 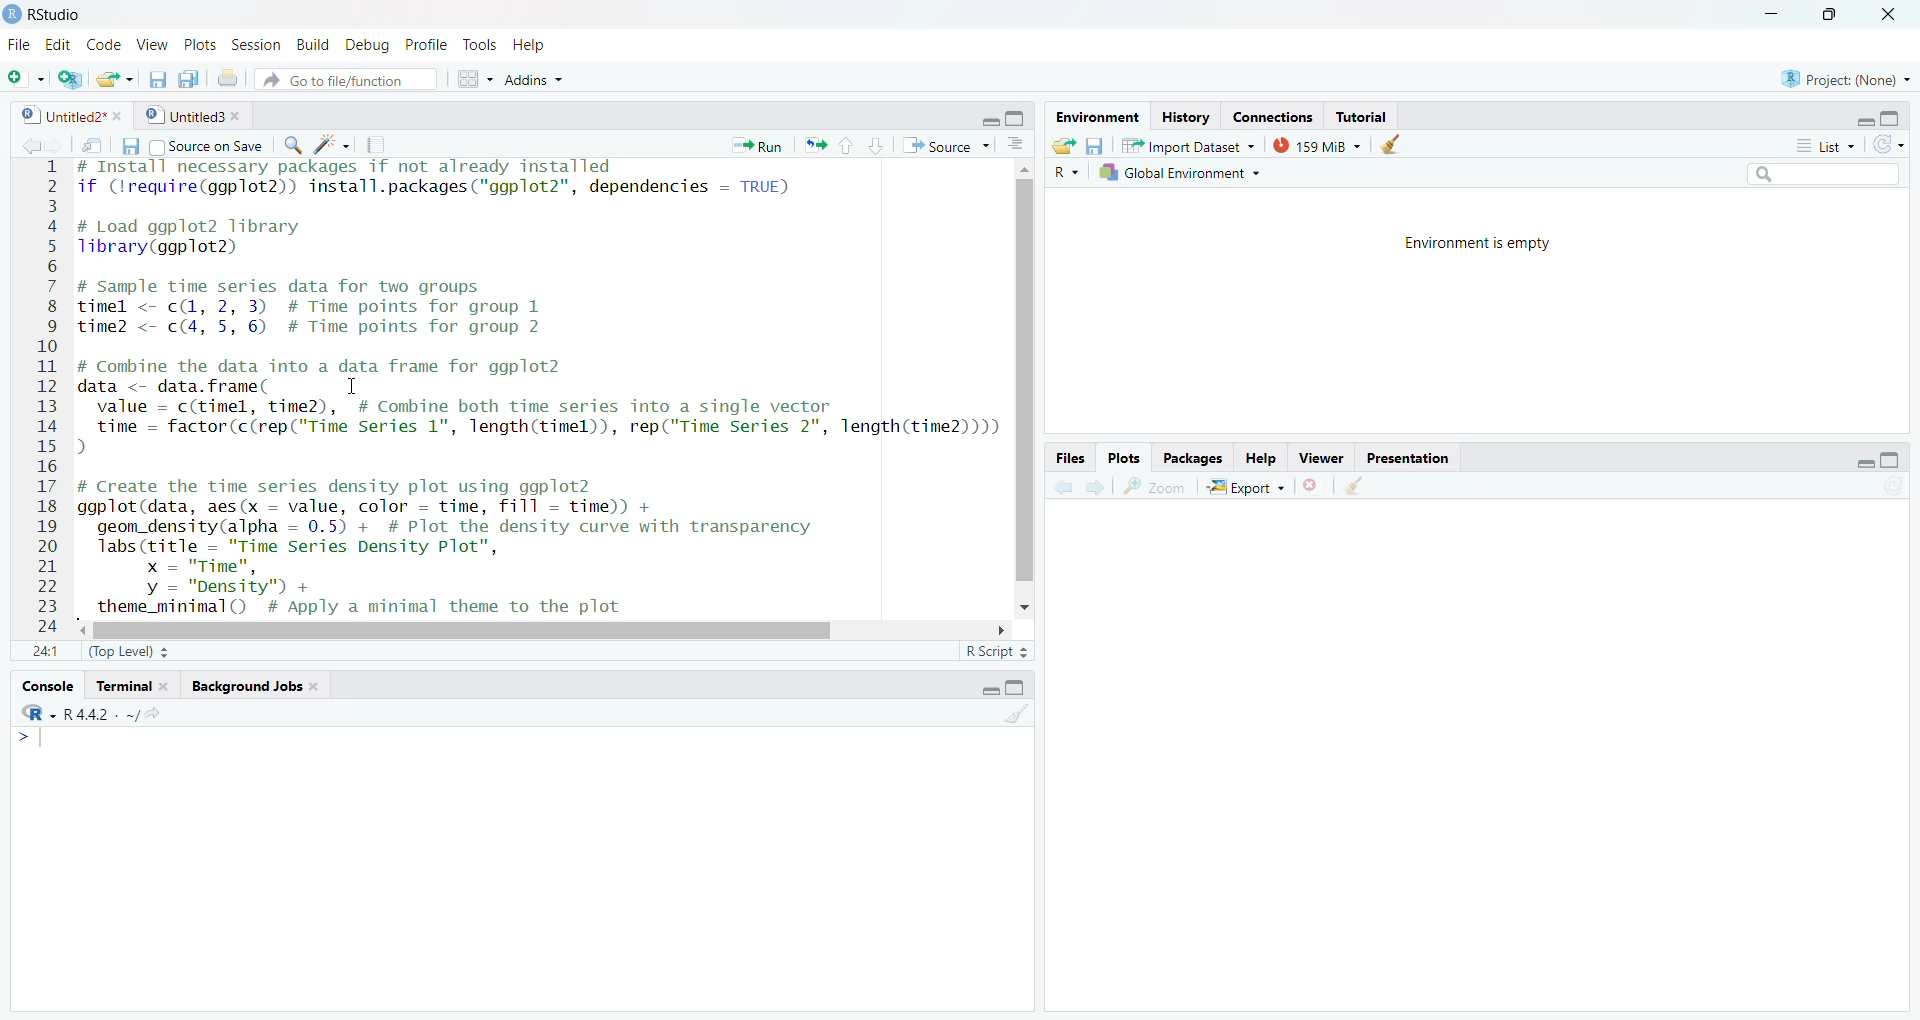 What do you see at coordinates (70, 115) in the screenshot?
I see `Untitled2` at bounding box center [70, 115].